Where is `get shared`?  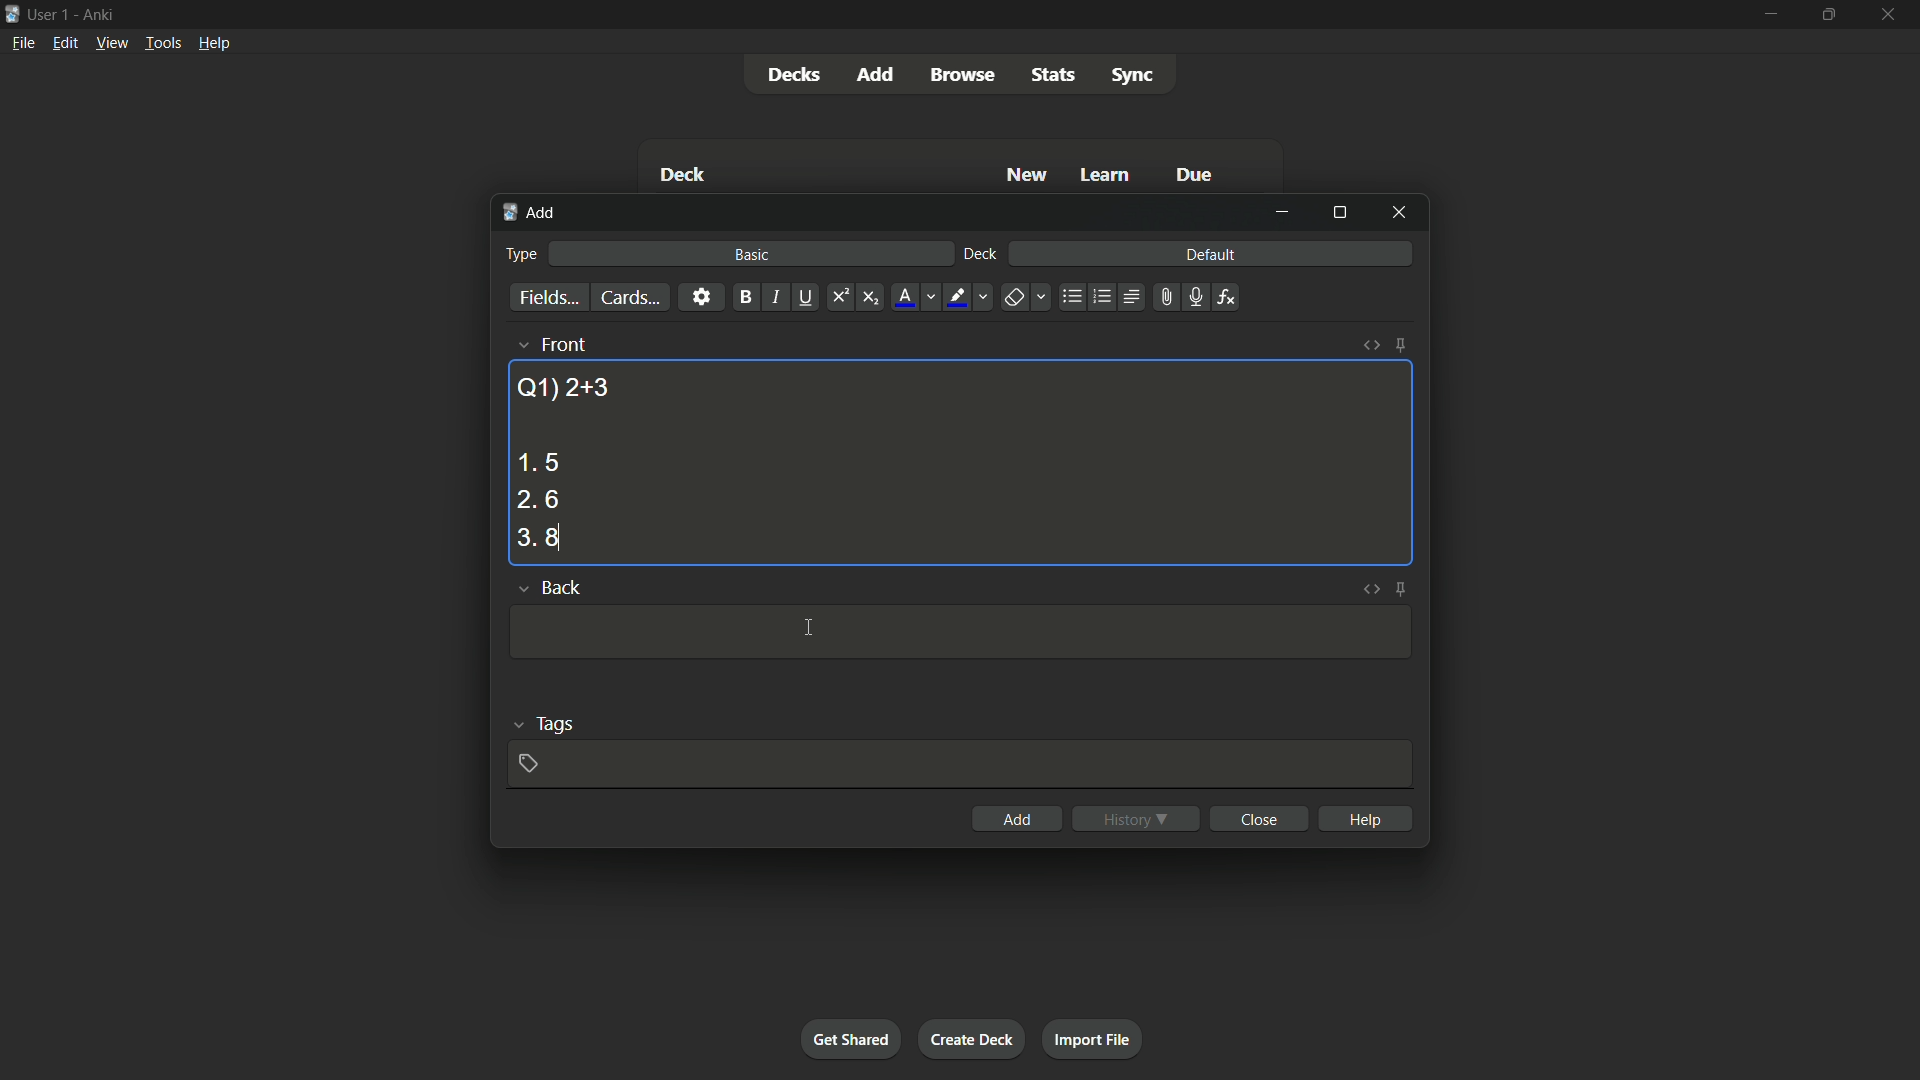 get shared is located at coordinates (850, 1038).